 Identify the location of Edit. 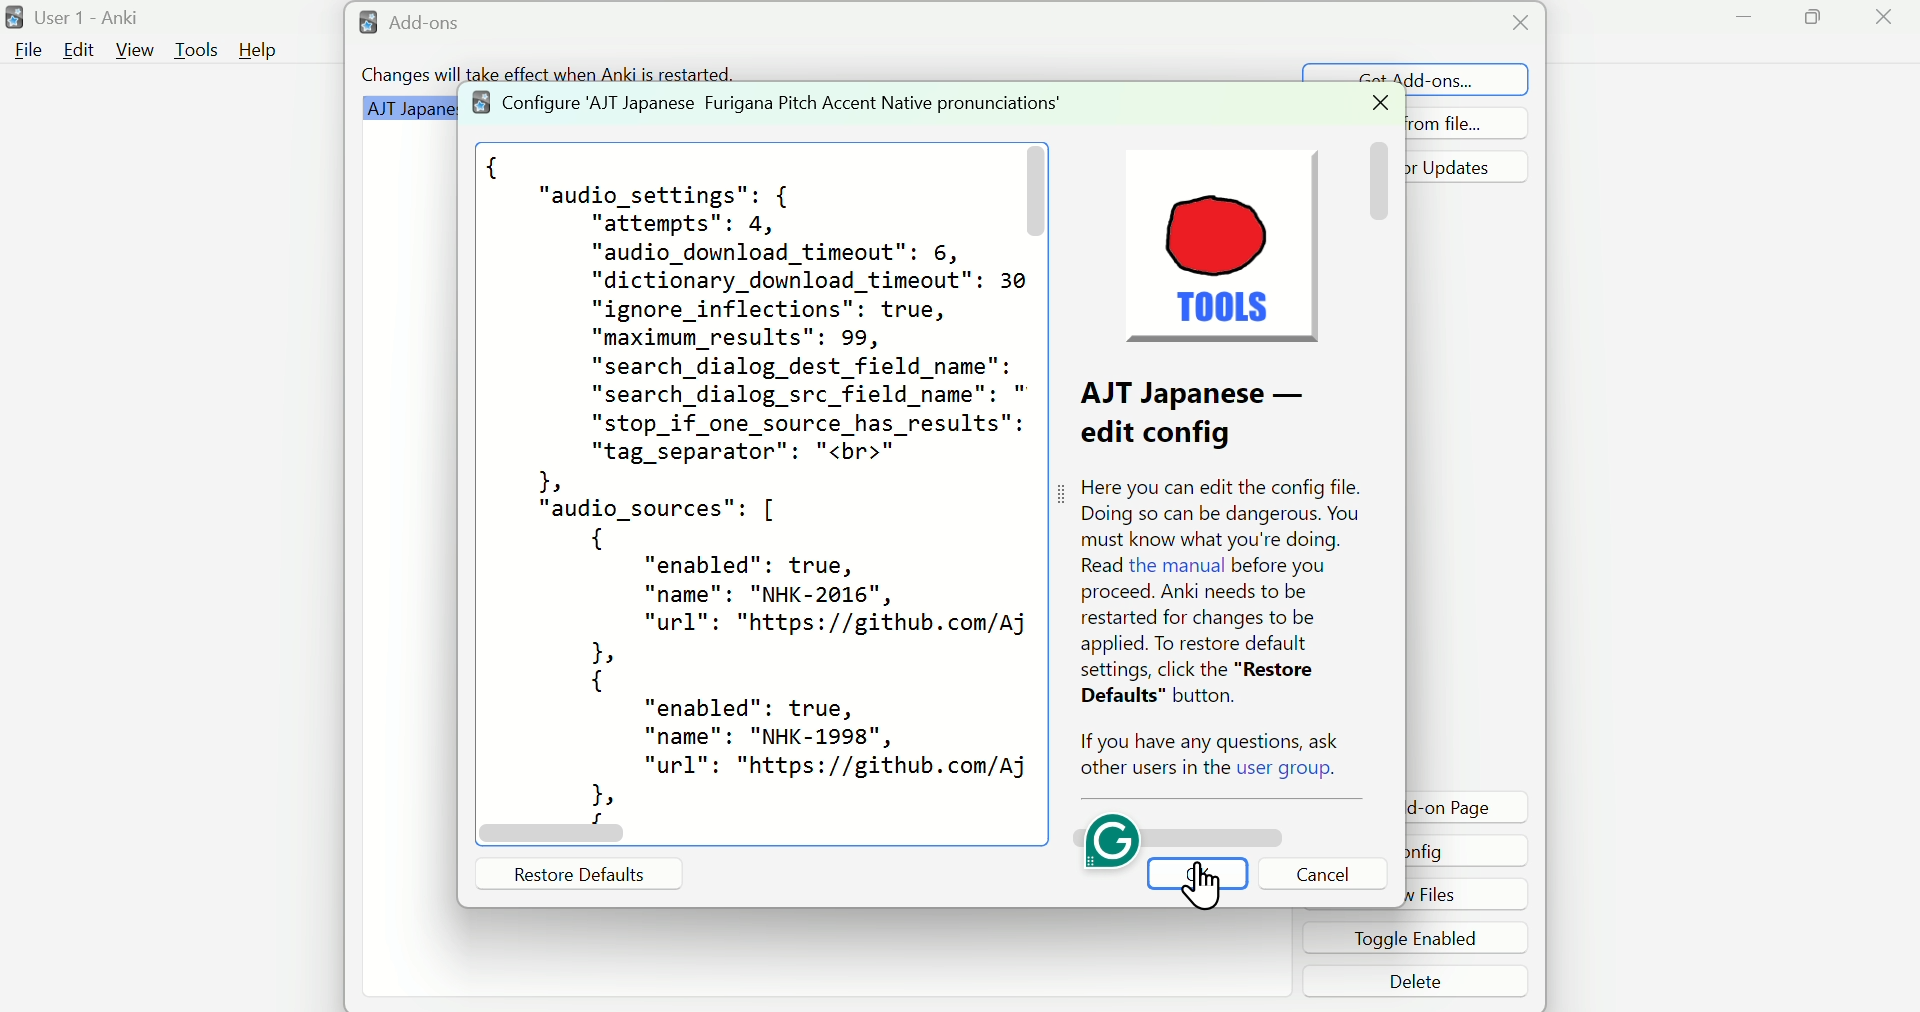
(75, 53).